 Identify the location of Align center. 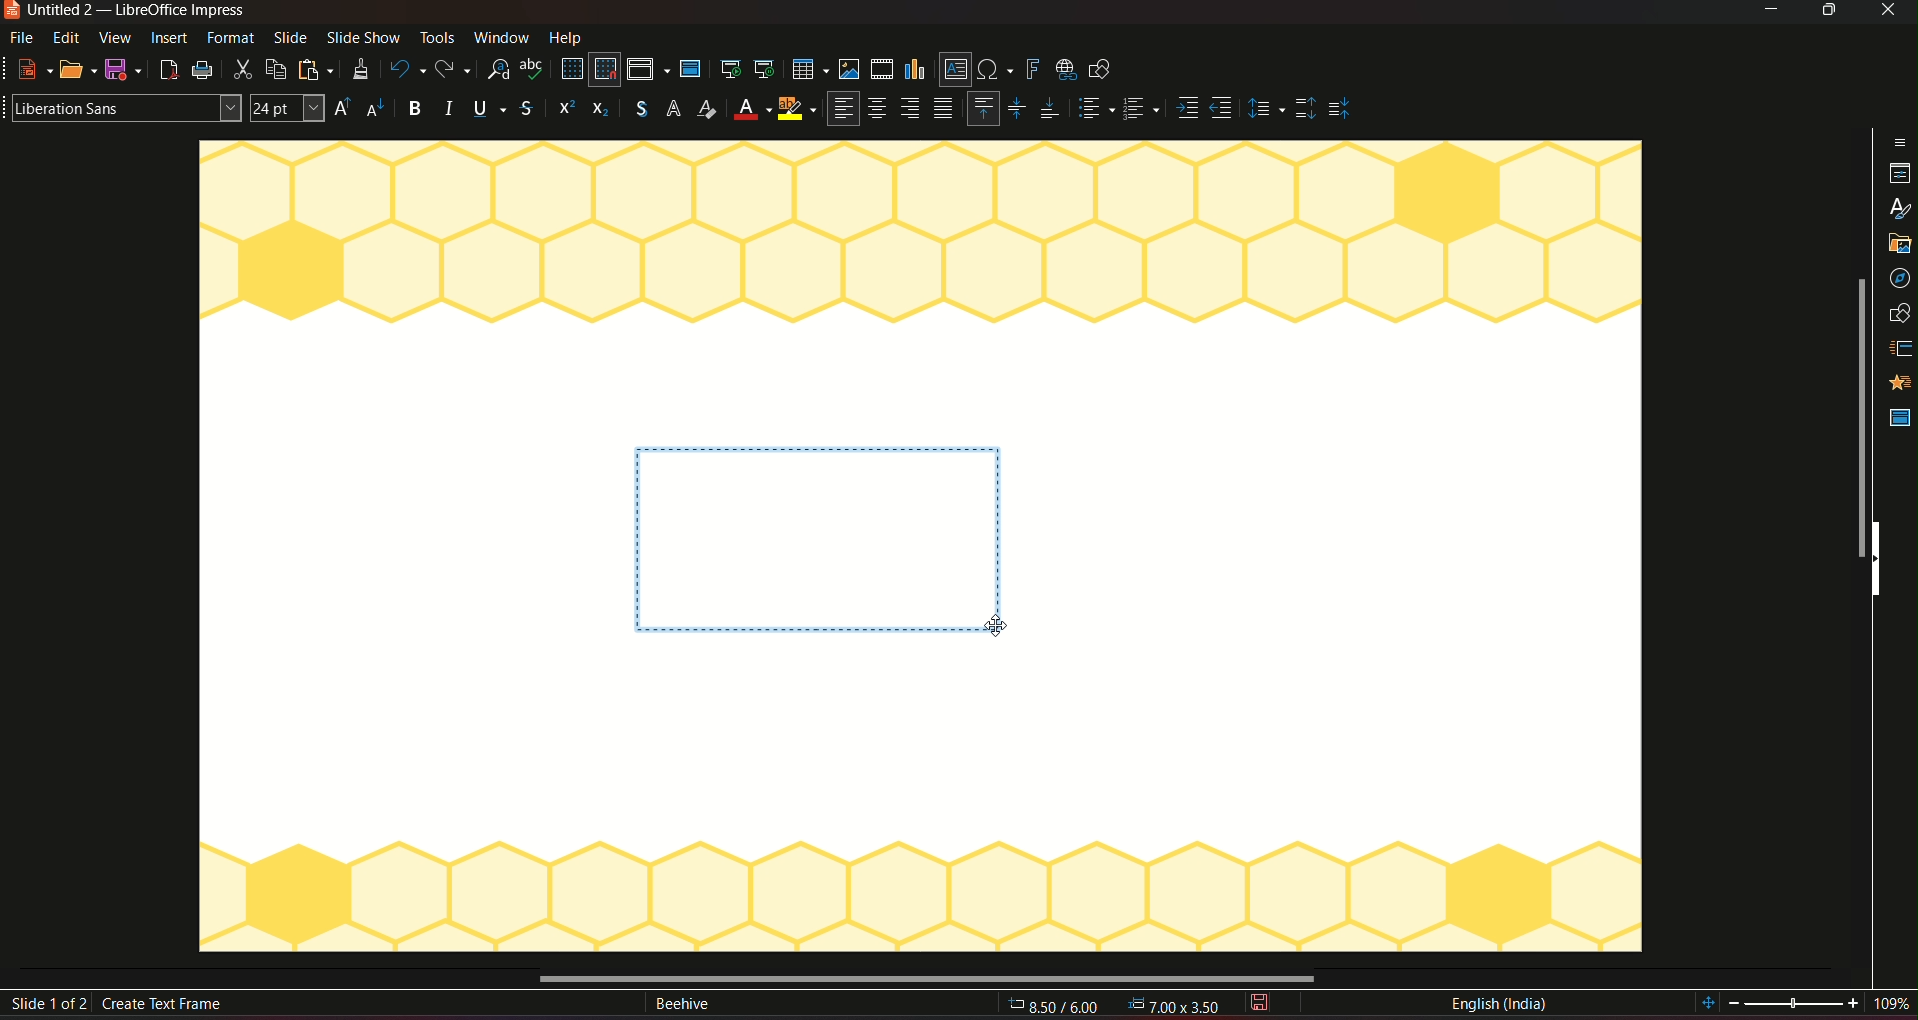
(879, 111).